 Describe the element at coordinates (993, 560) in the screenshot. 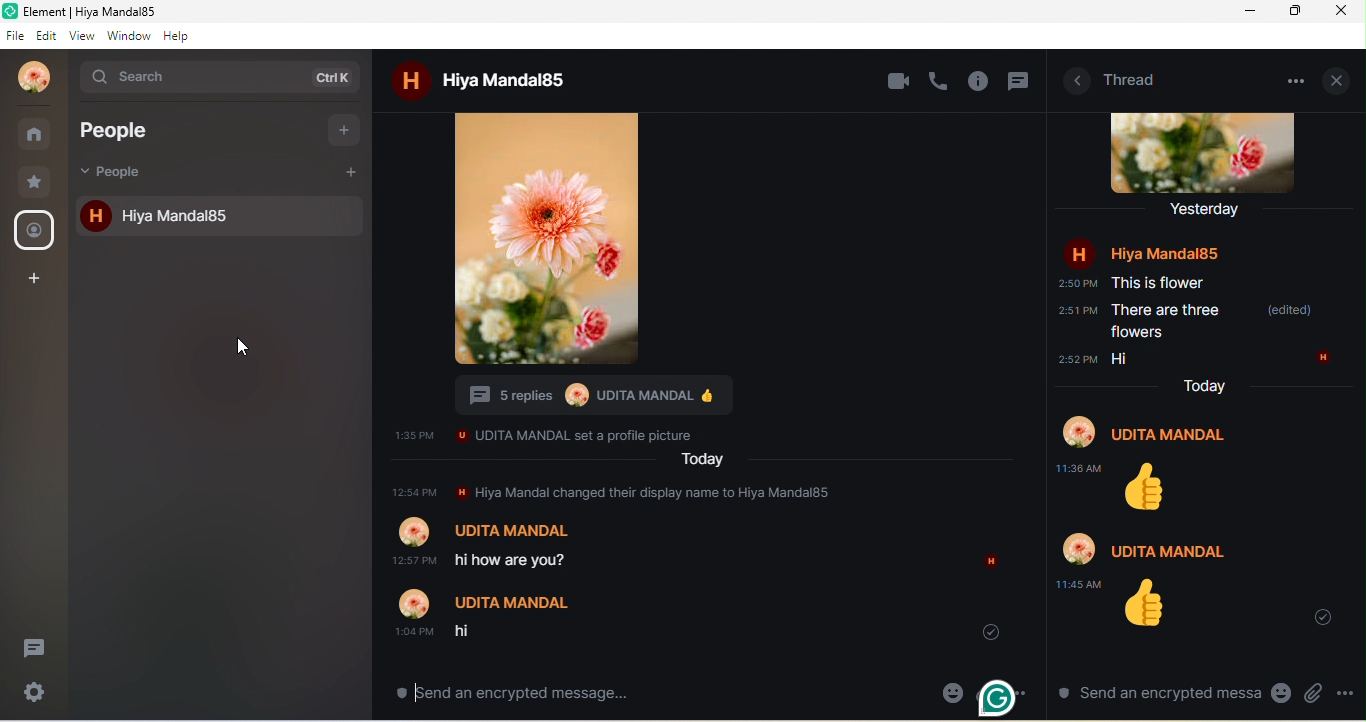

I see `H` at that location.